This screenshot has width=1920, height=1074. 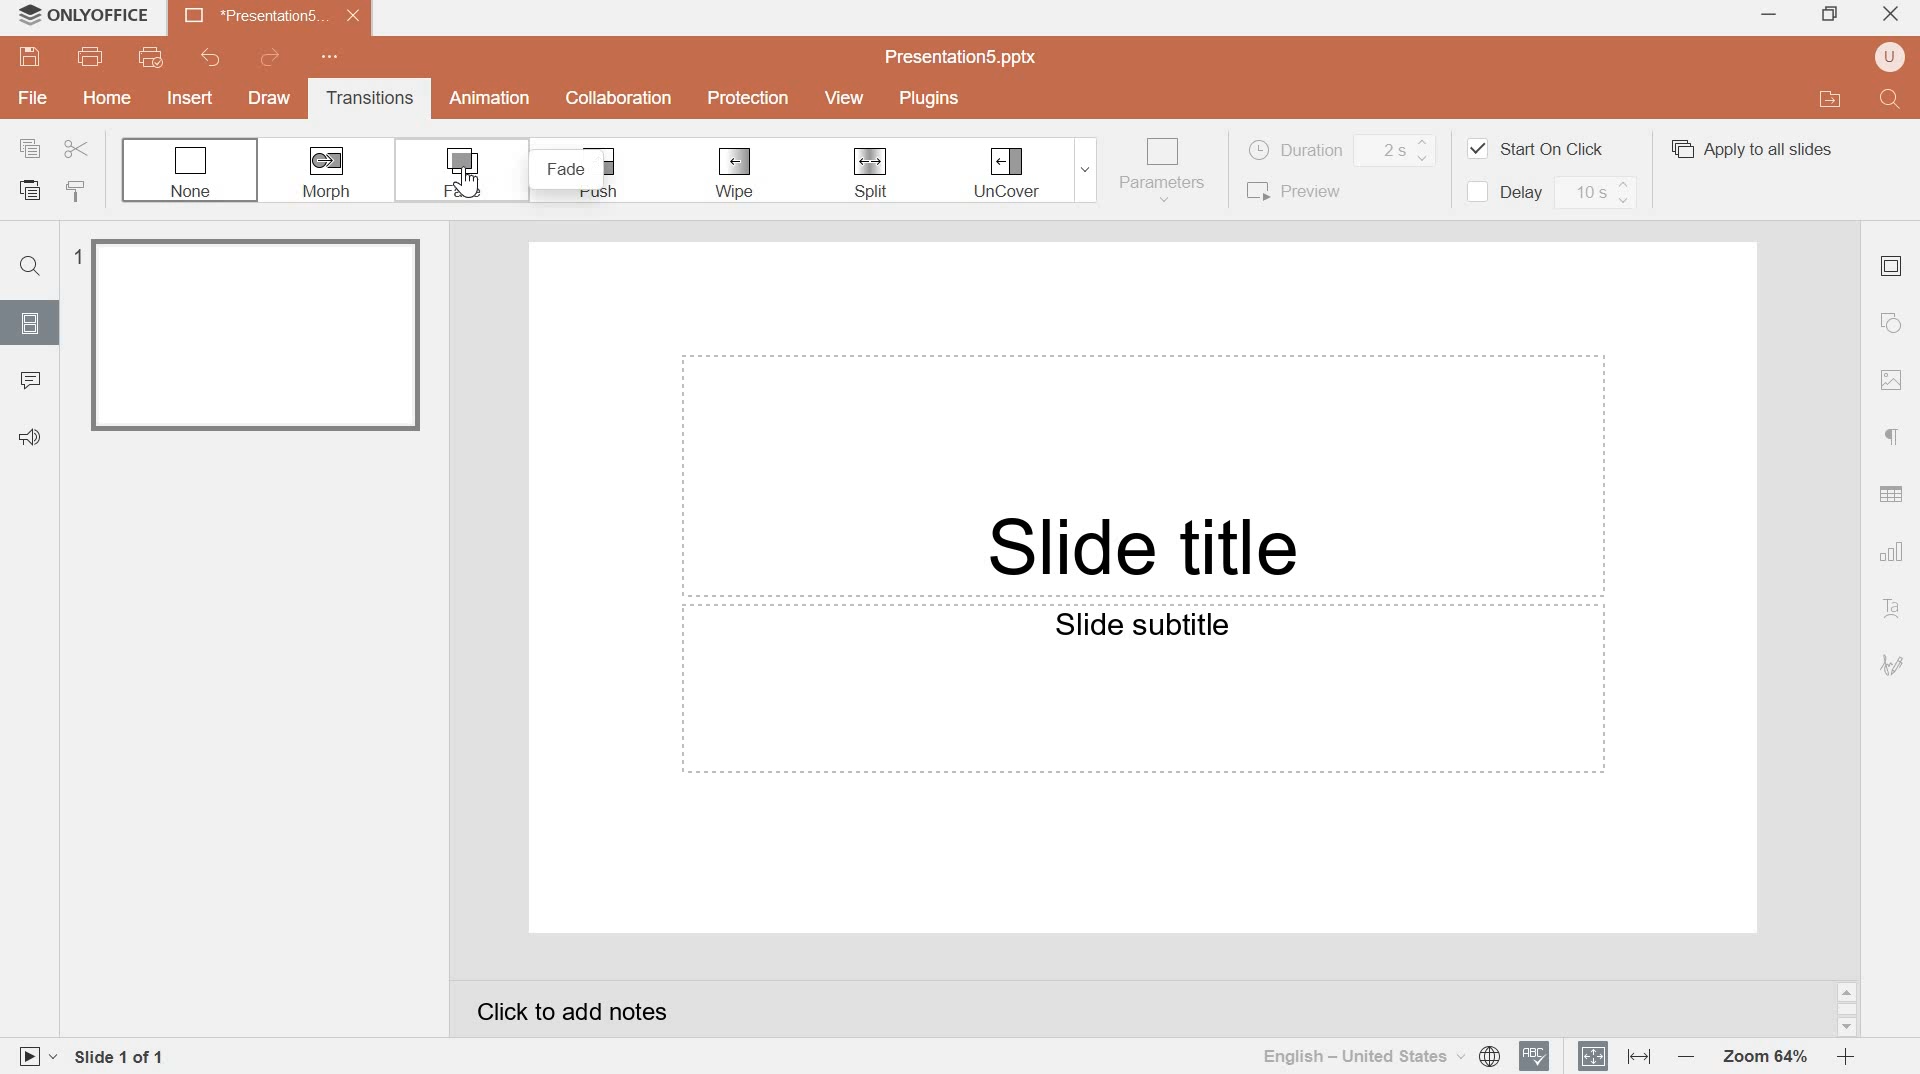 I want to click on Start On Click, so click(x=1535, y=149).